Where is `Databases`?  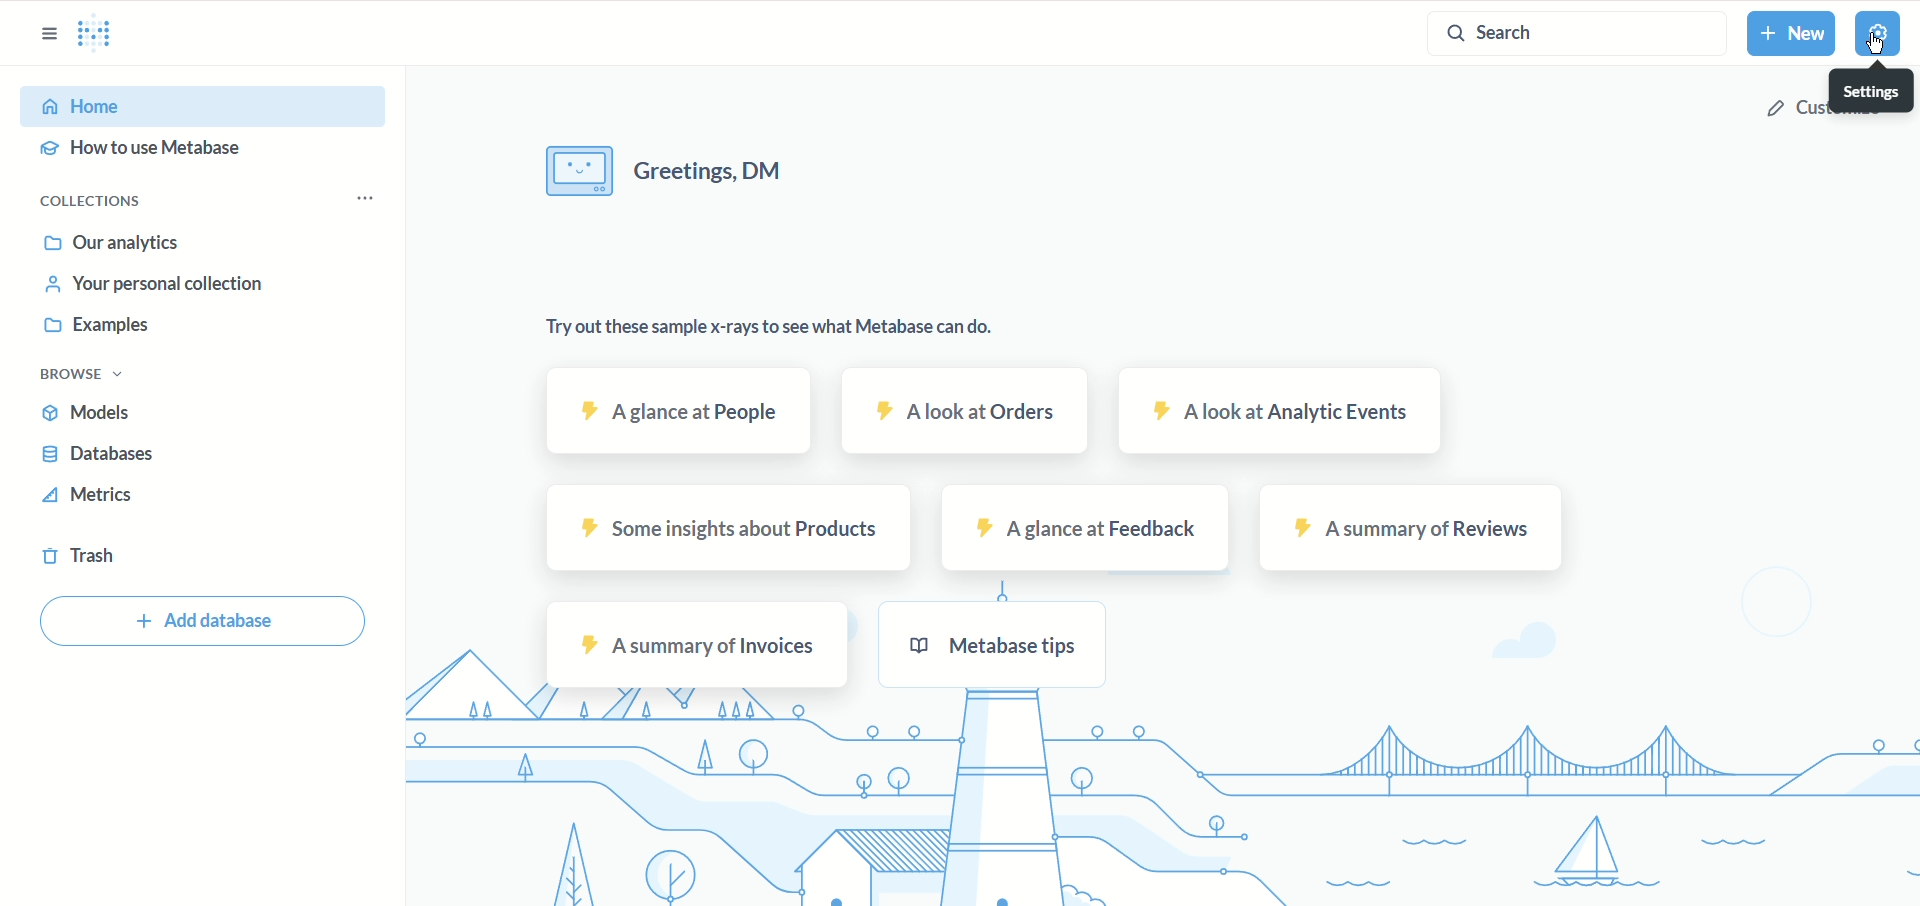
Databases is located at coordinates (122, 454).